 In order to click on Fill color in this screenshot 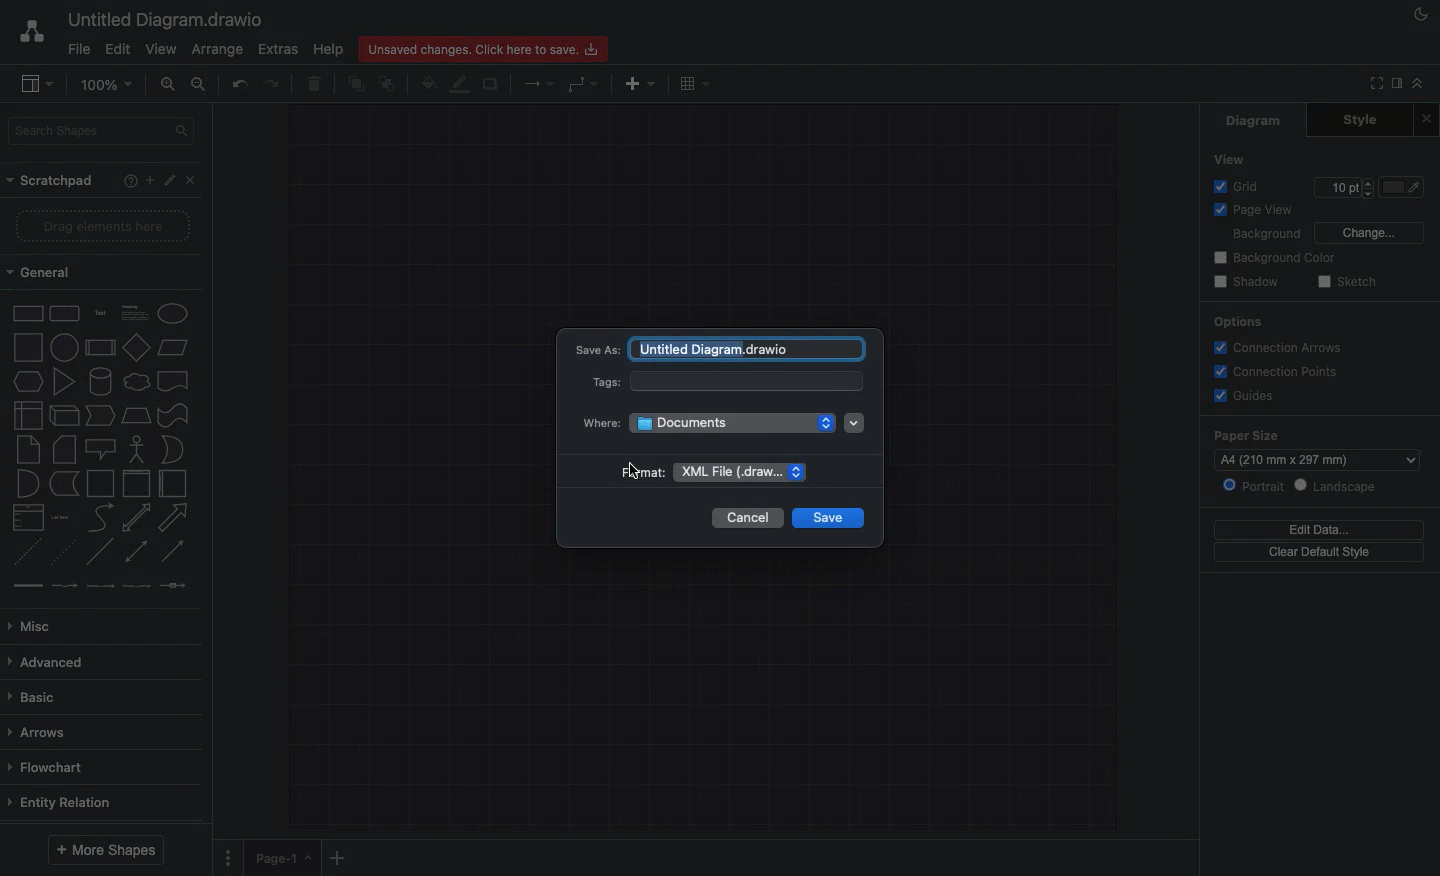, I will do `click(431, 83)`.